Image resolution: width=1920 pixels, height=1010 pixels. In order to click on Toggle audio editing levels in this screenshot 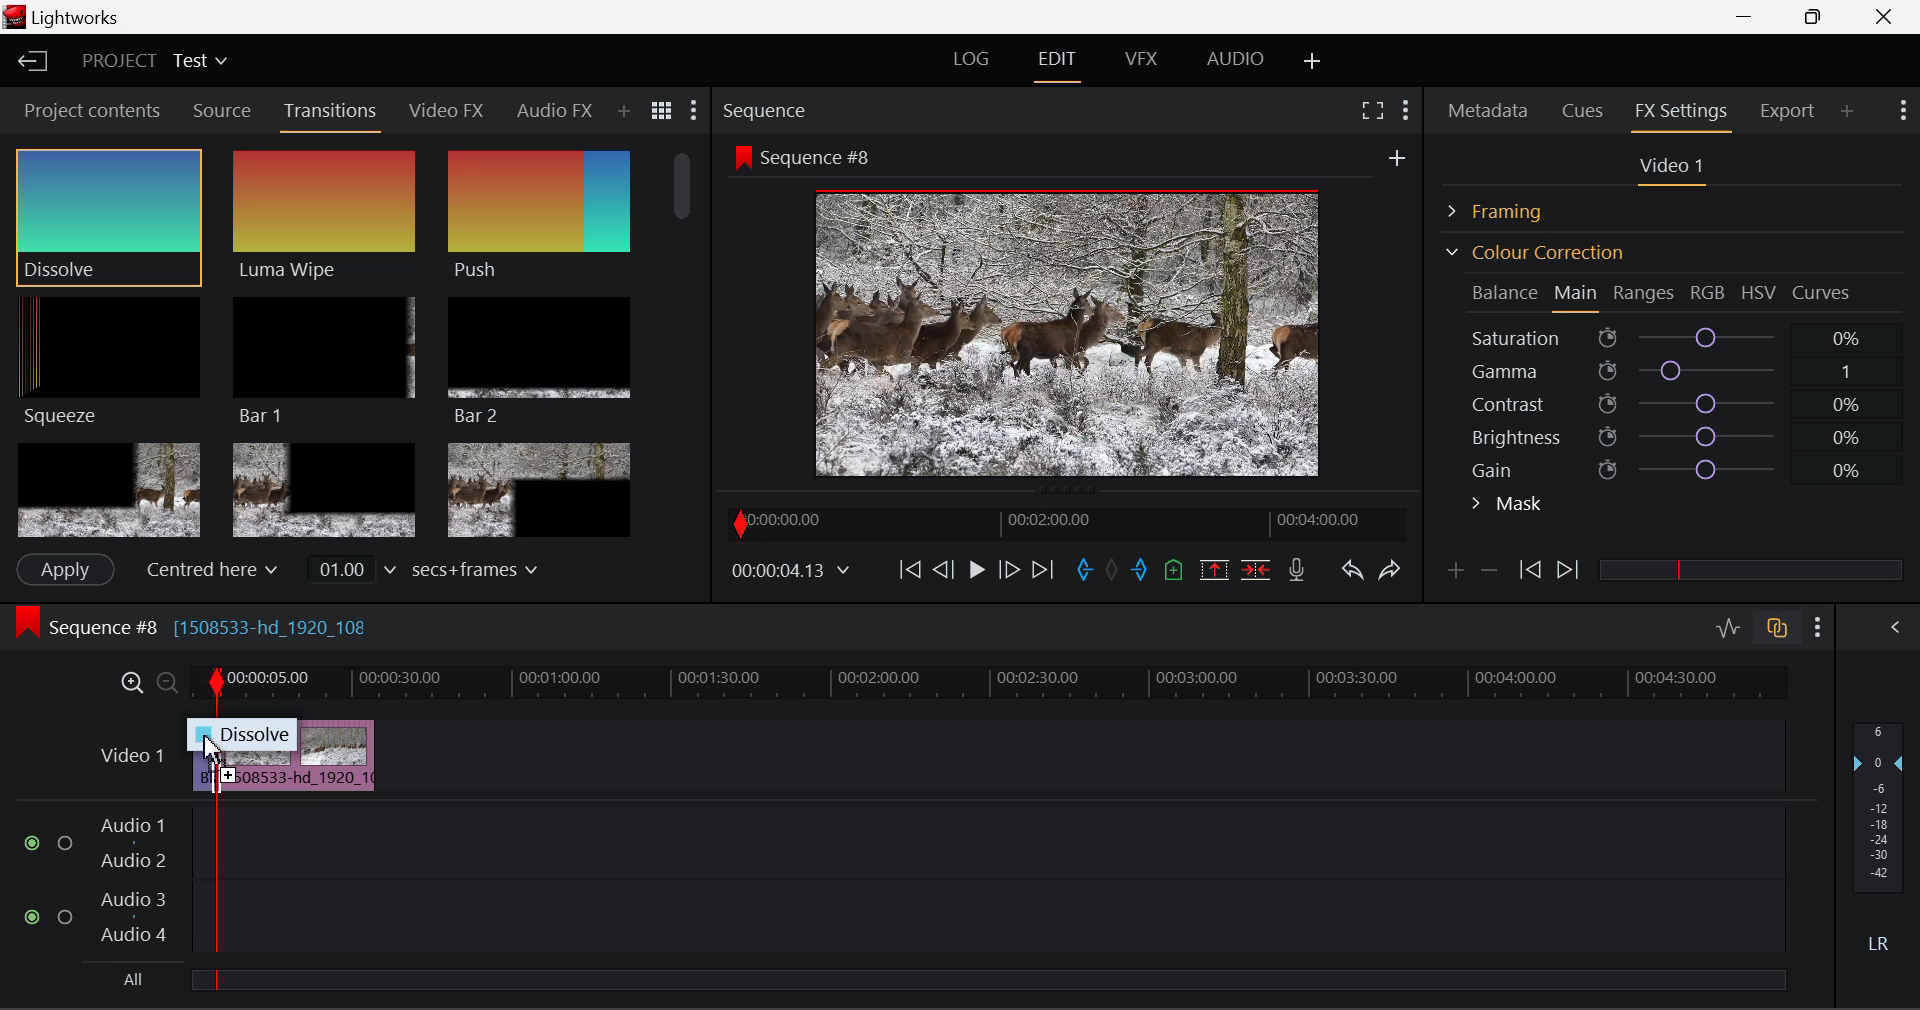, I will do `click(1730, 625)`.